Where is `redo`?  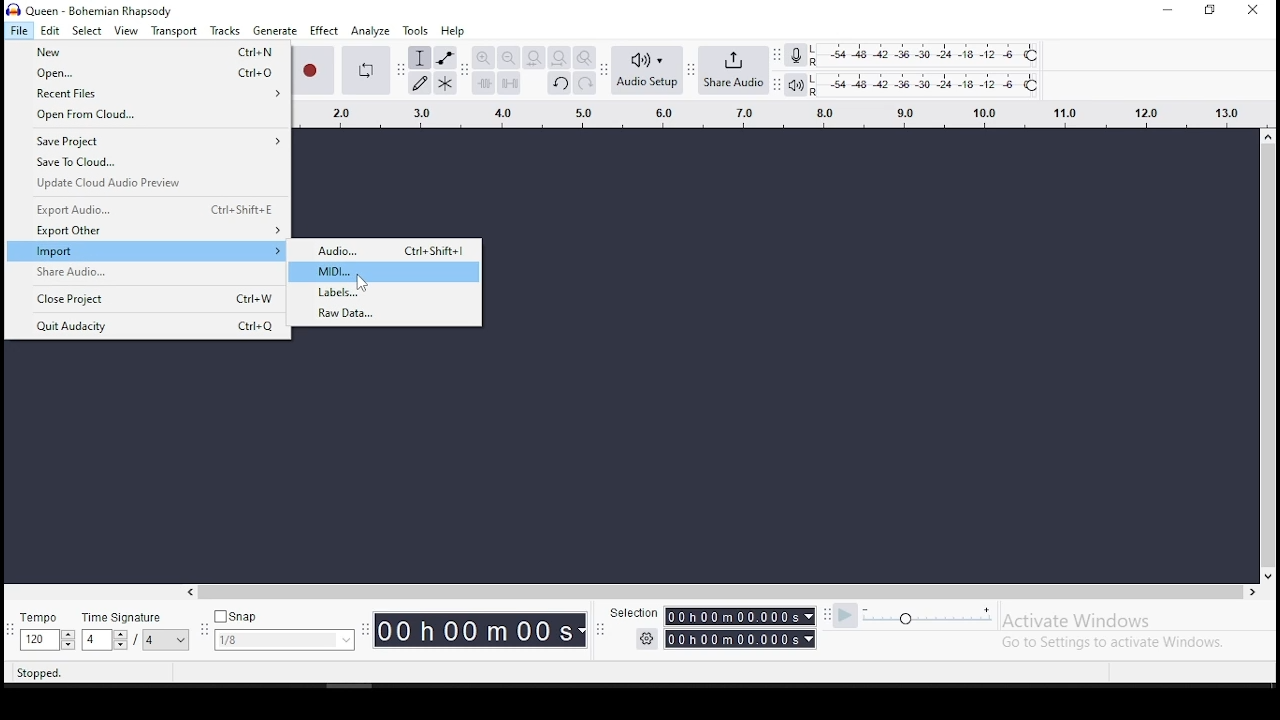
redo is located at coordinates (585, 84).